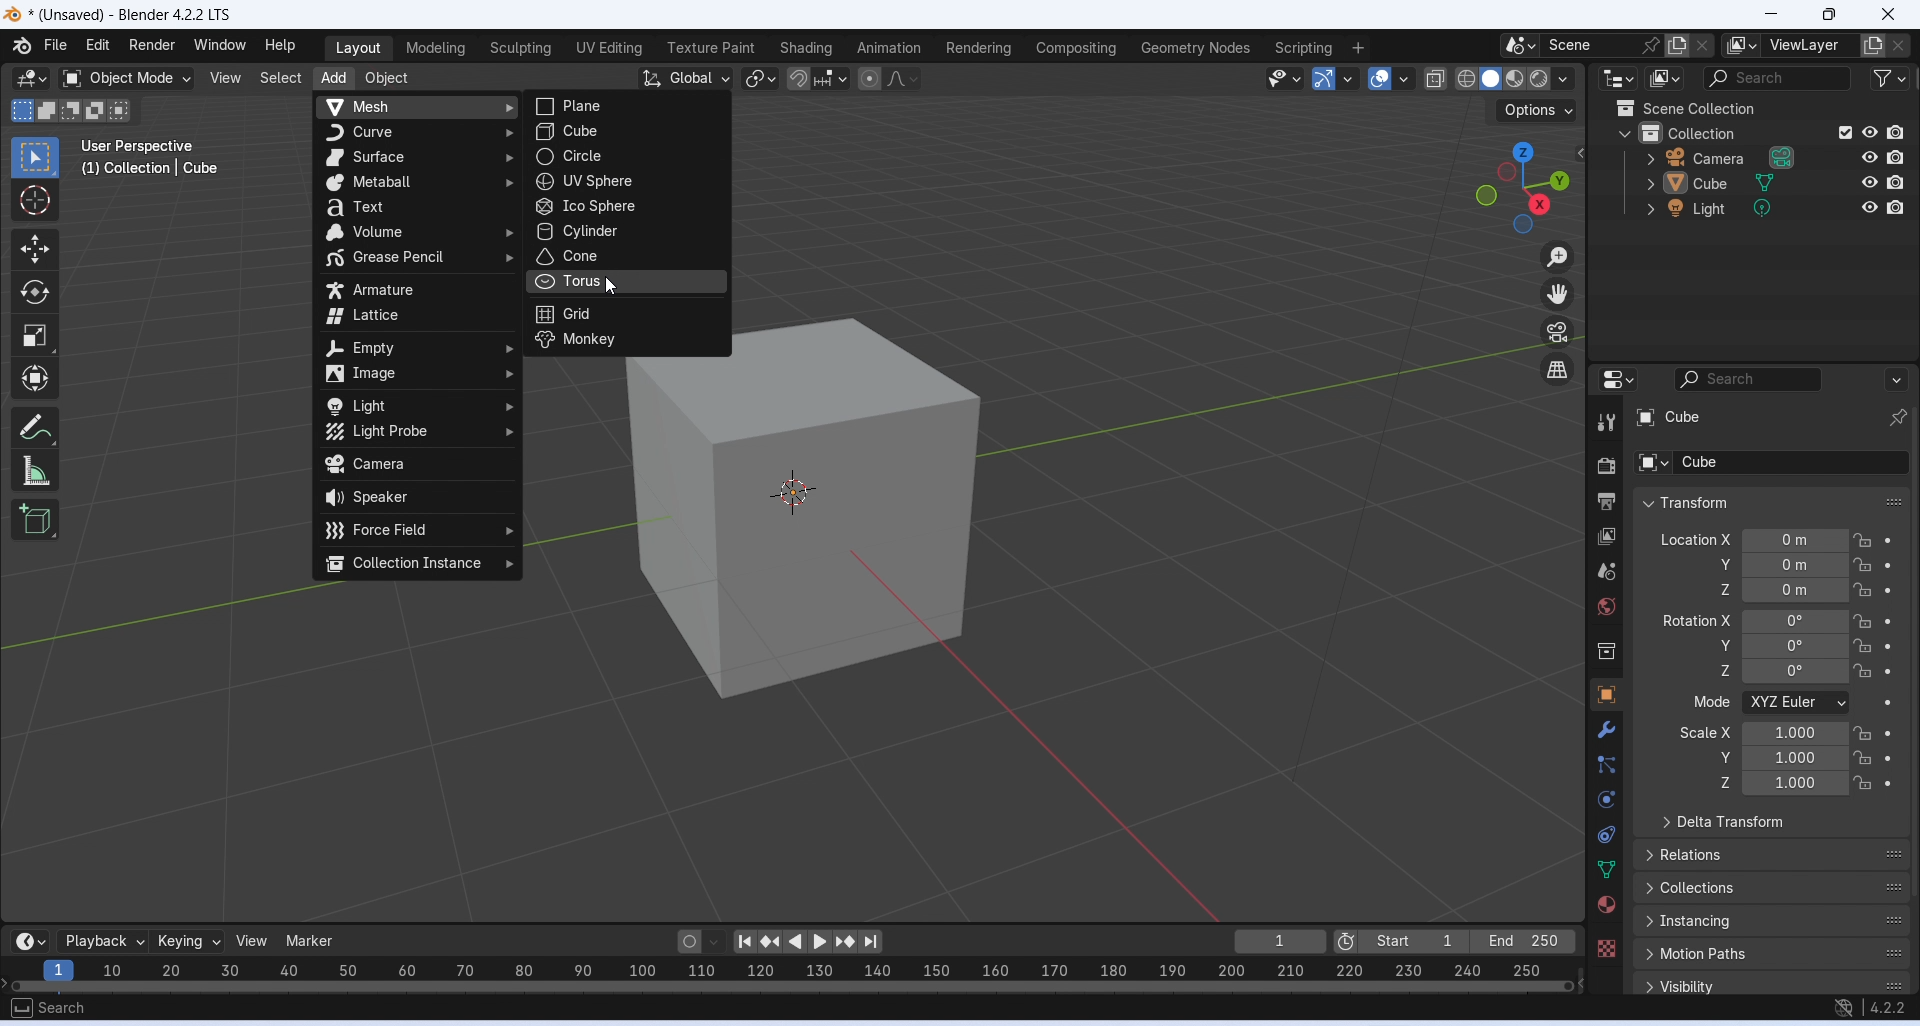 Image resolution: width=1920 pixels, height=1026 pixels. Describe the element at coordinates (1807, 46) in the screenshot. I see `ViewLayer` at that location.